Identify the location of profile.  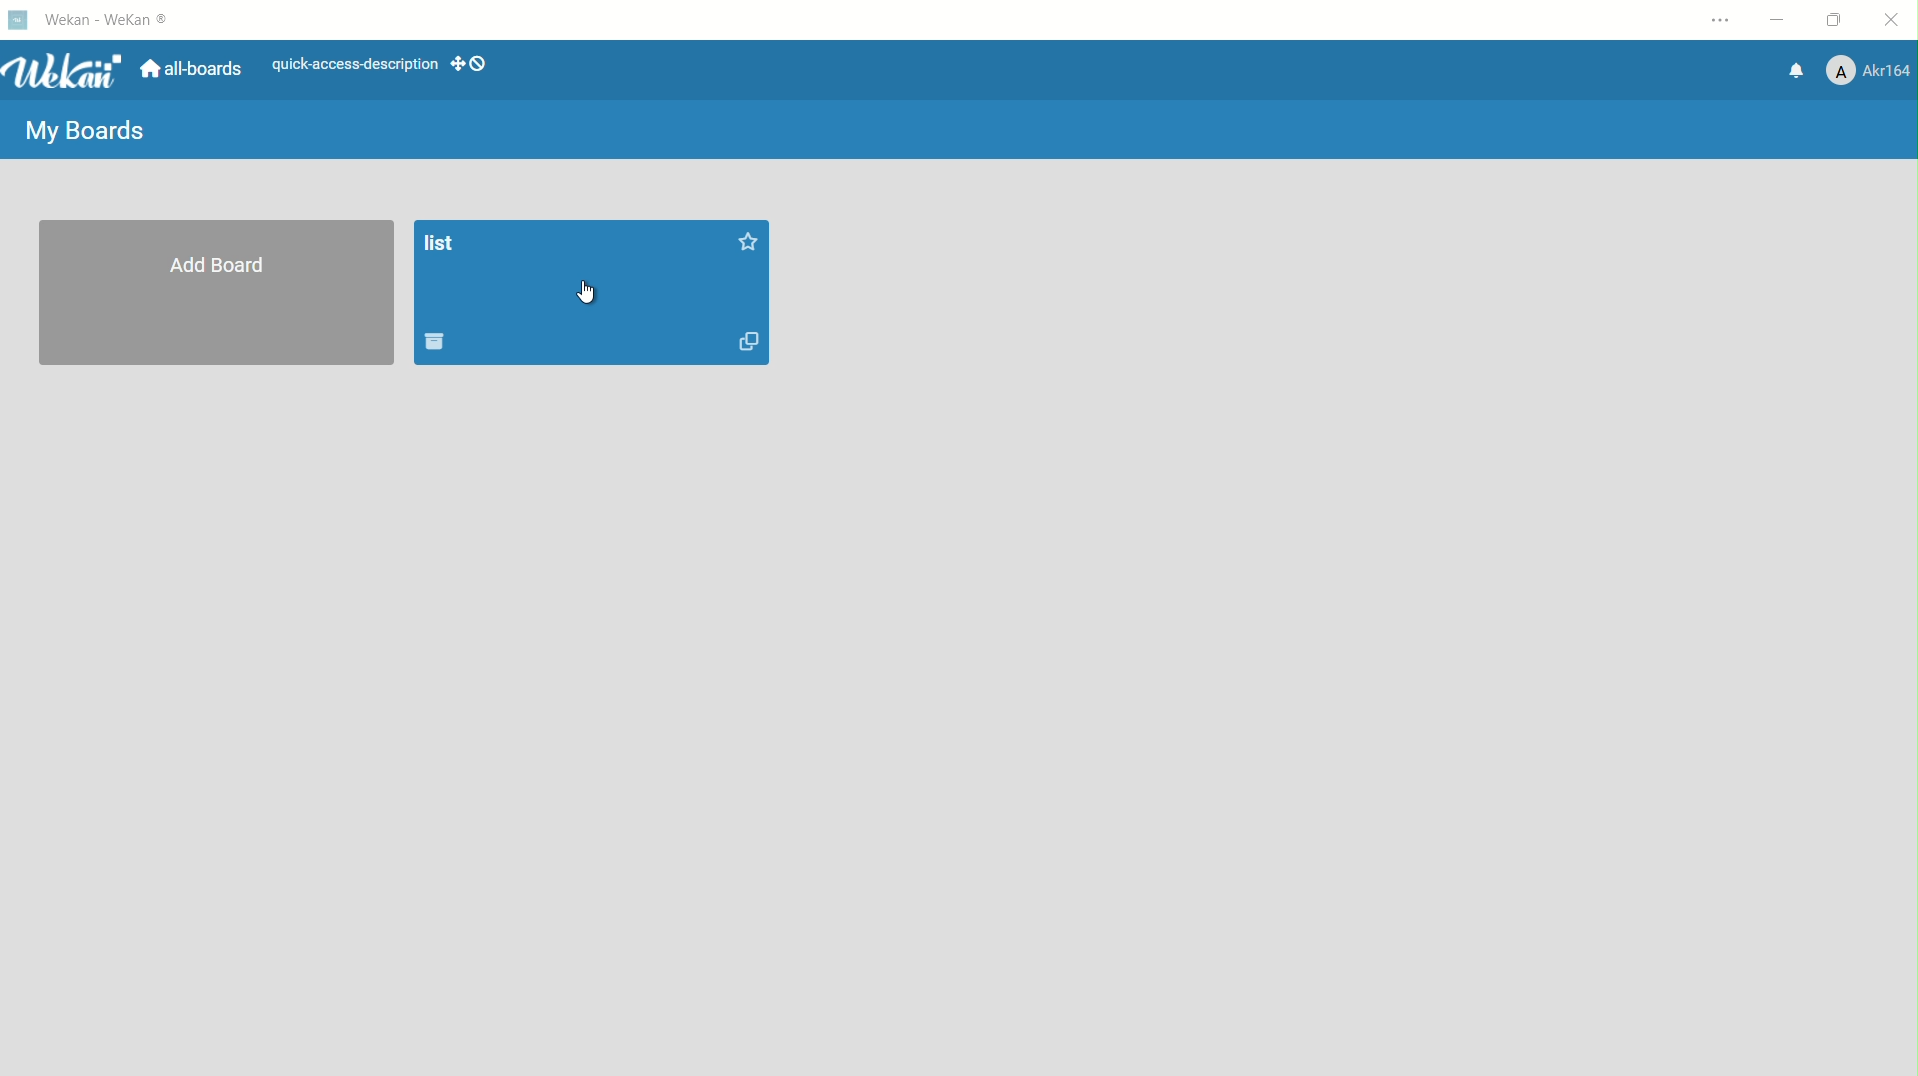
(1869, 71).